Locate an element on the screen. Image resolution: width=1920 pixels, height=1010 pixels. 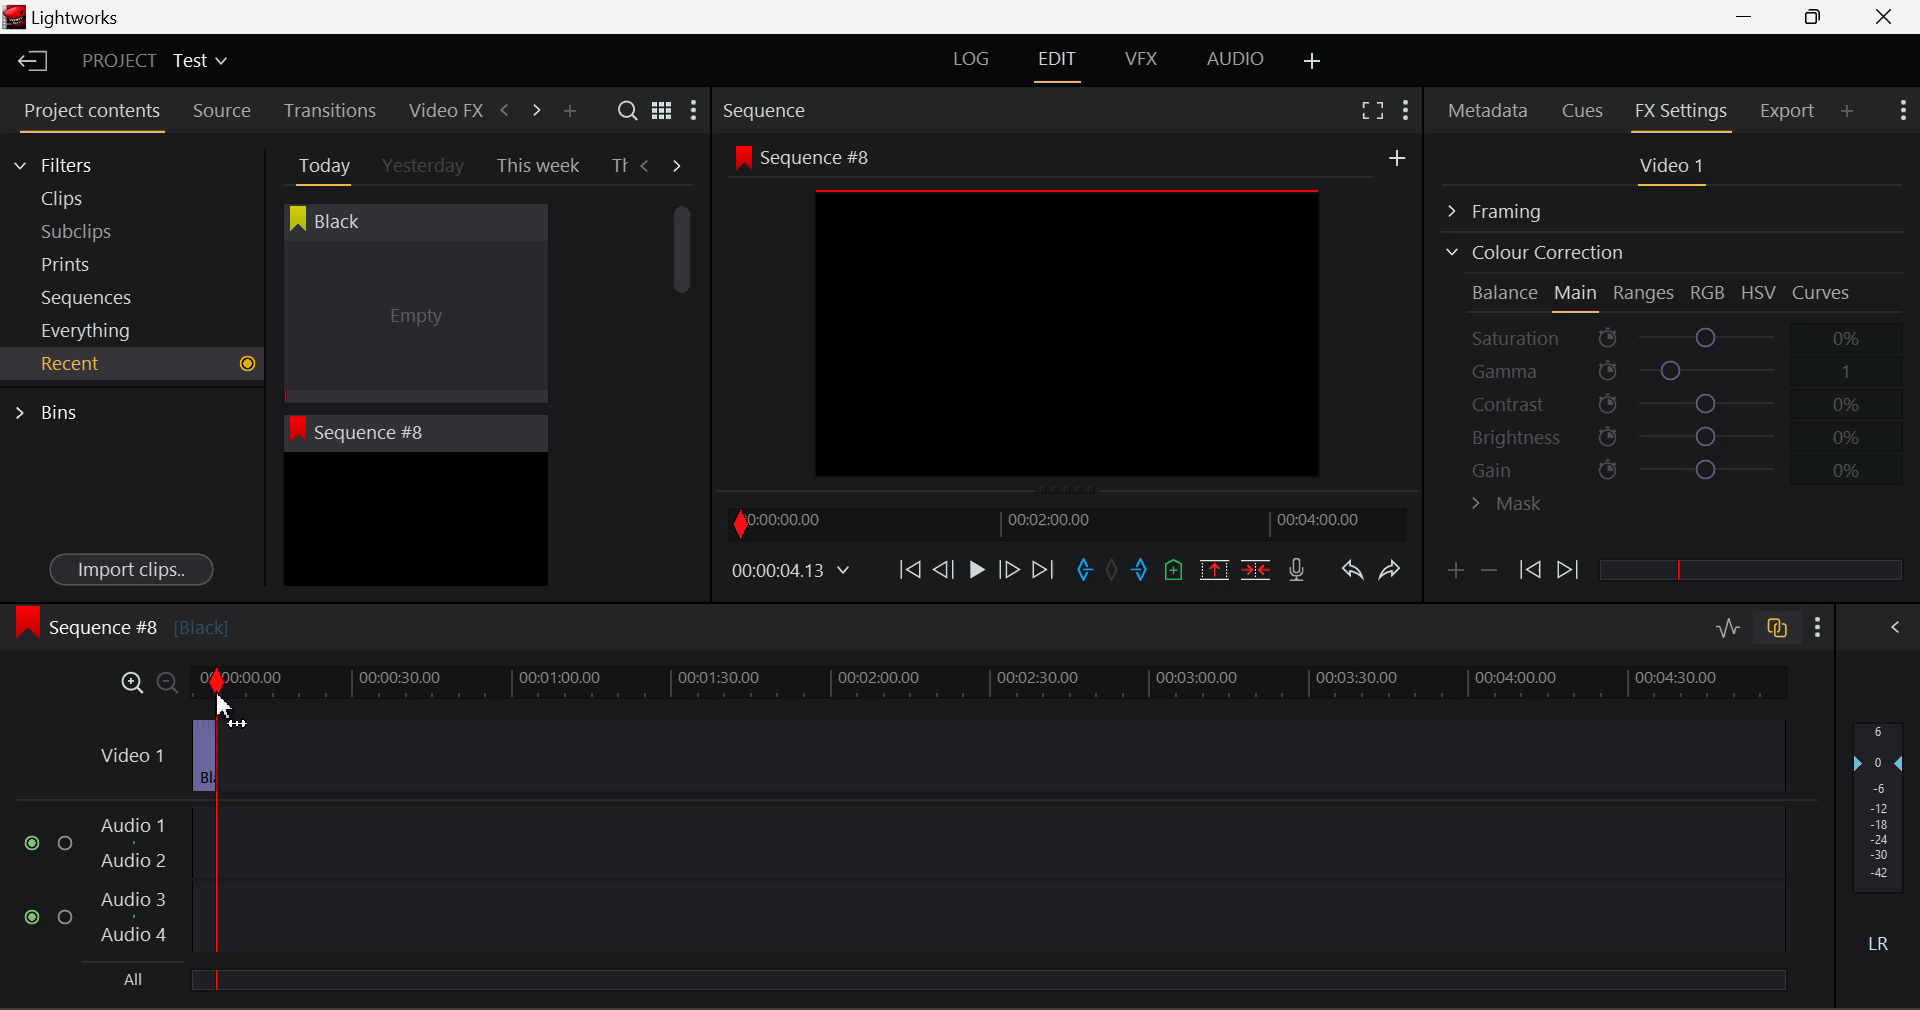
This week Tab is located at coordinates (536, 166).